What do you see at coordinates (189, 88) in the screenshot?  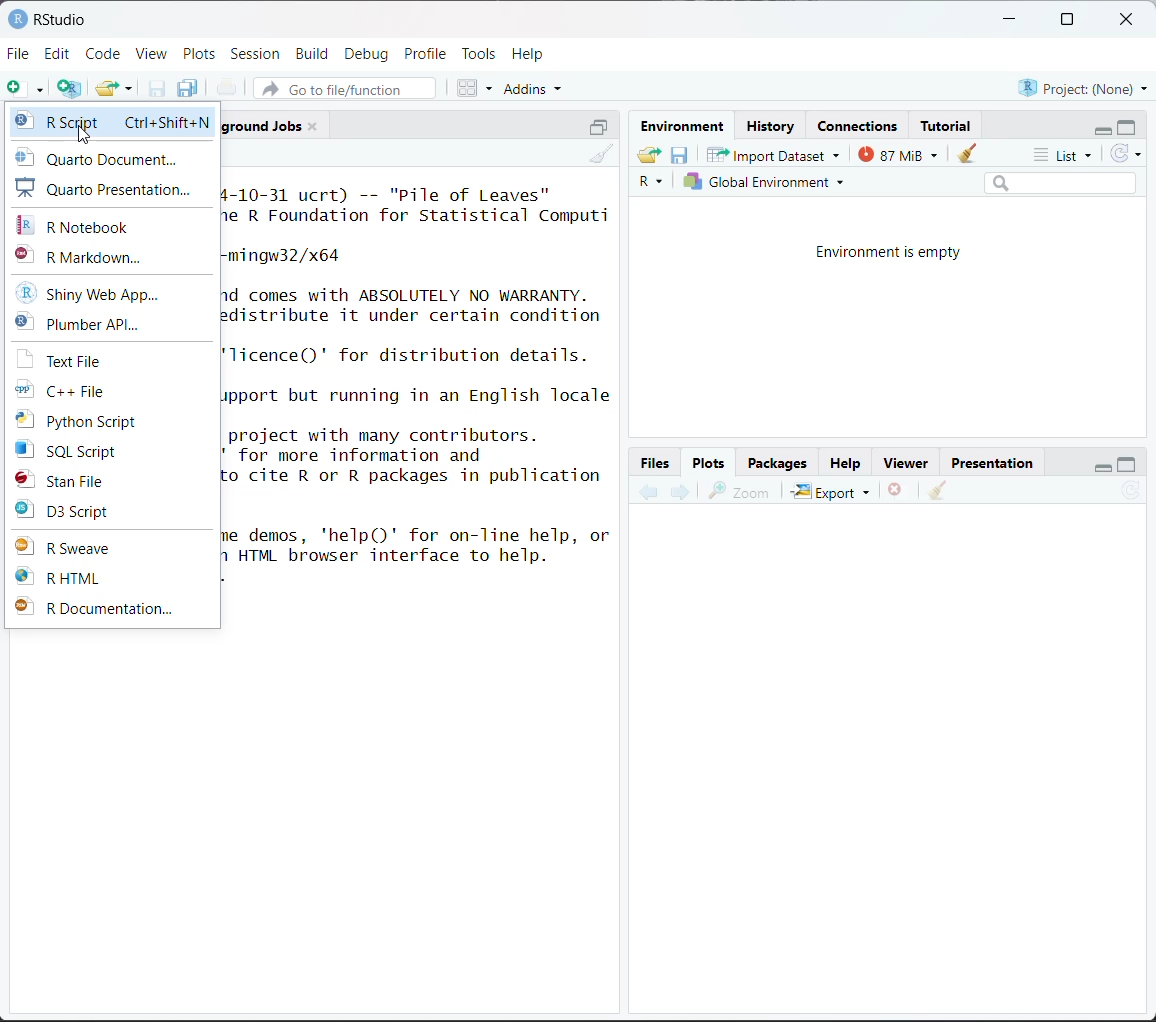 I see `save all open documents` at bounding box center [189, 88].